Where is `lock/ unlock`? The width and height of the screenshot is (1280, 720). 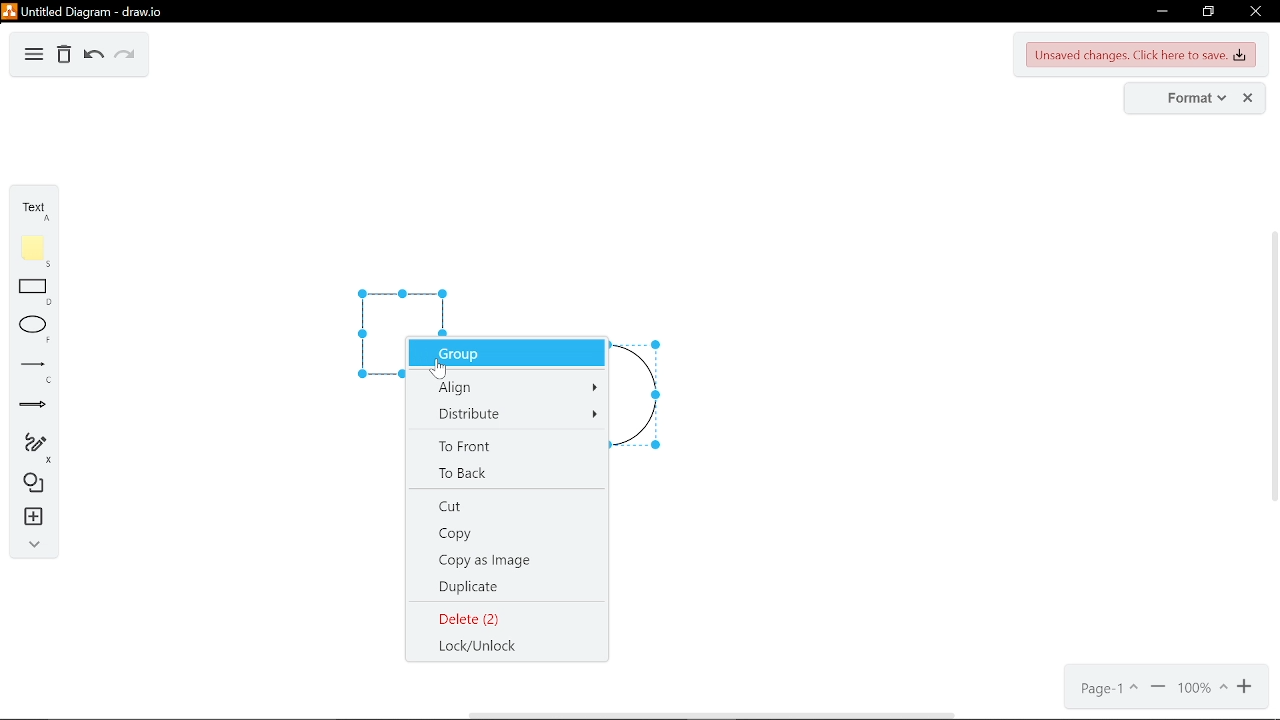
lock/ unlock is located at coordinates (506, 644).